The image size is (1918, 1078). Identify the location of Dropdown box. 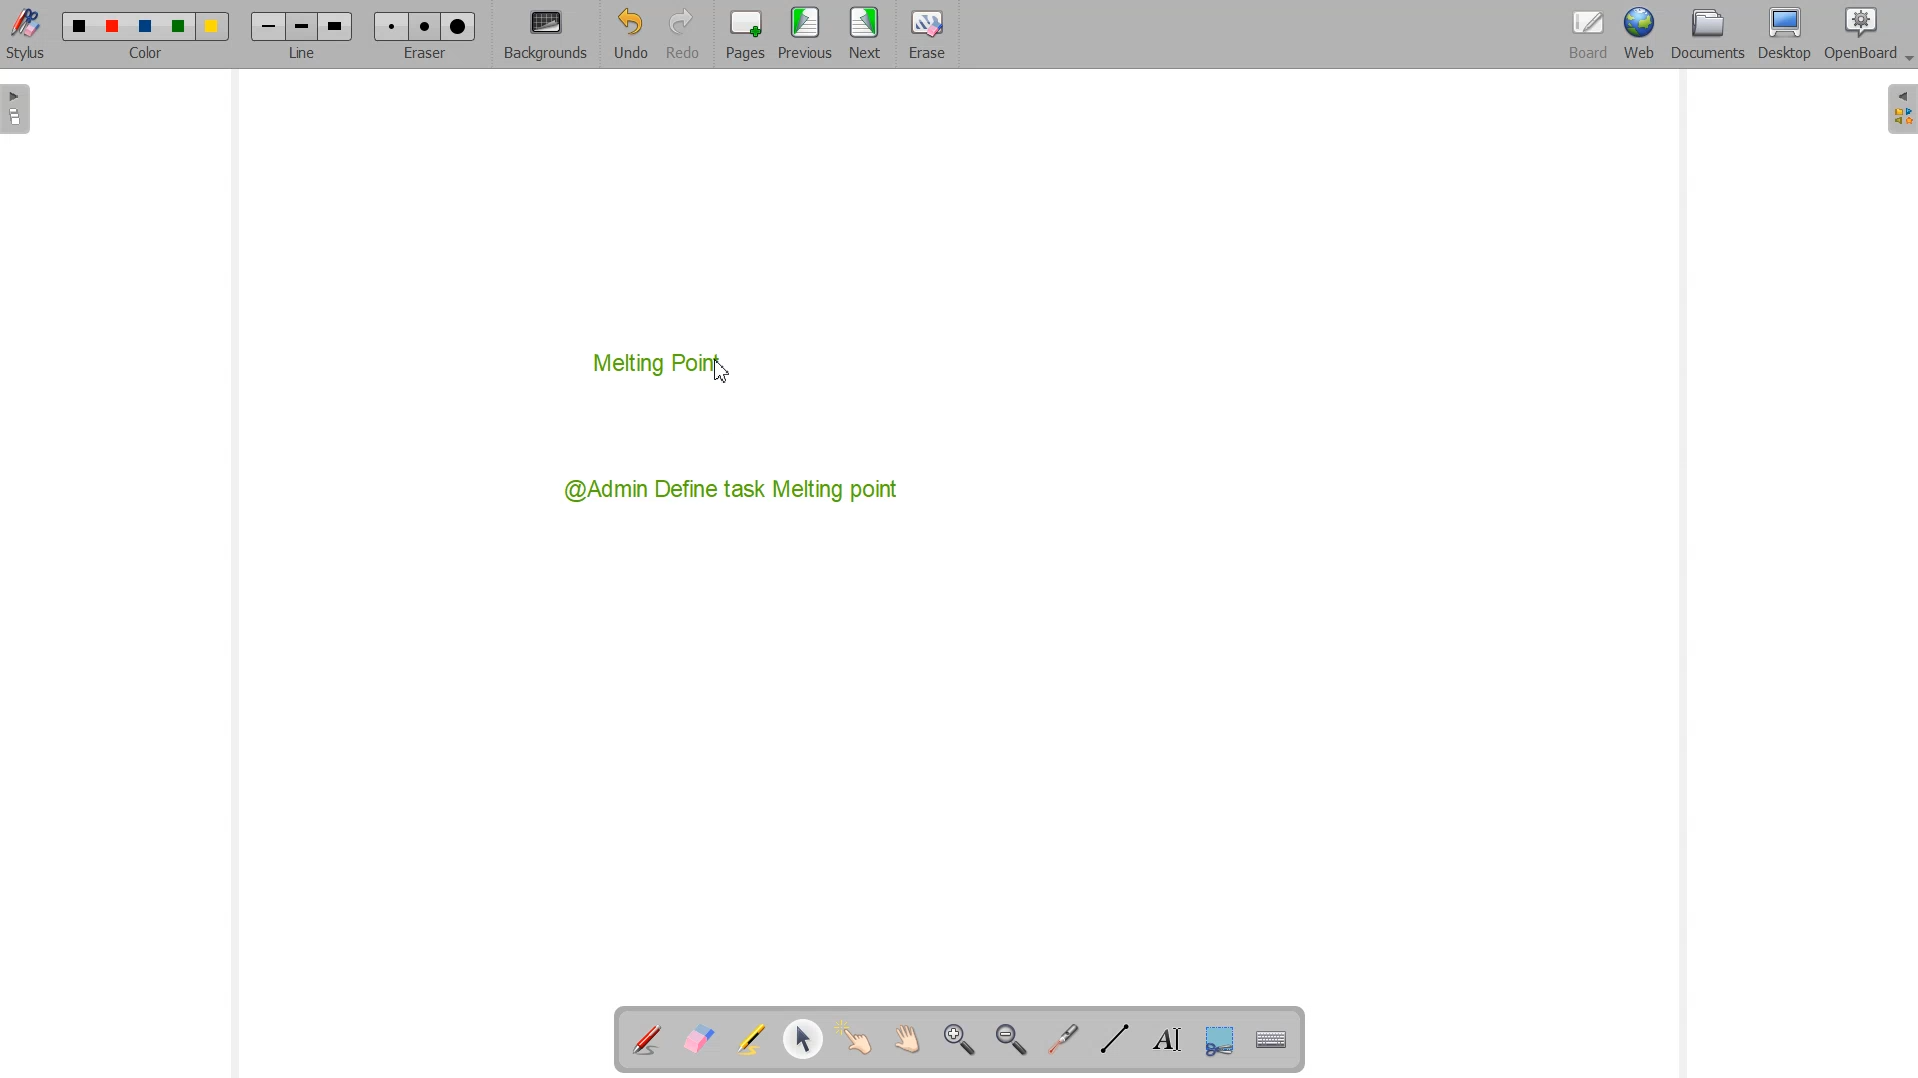
(1906, 61).